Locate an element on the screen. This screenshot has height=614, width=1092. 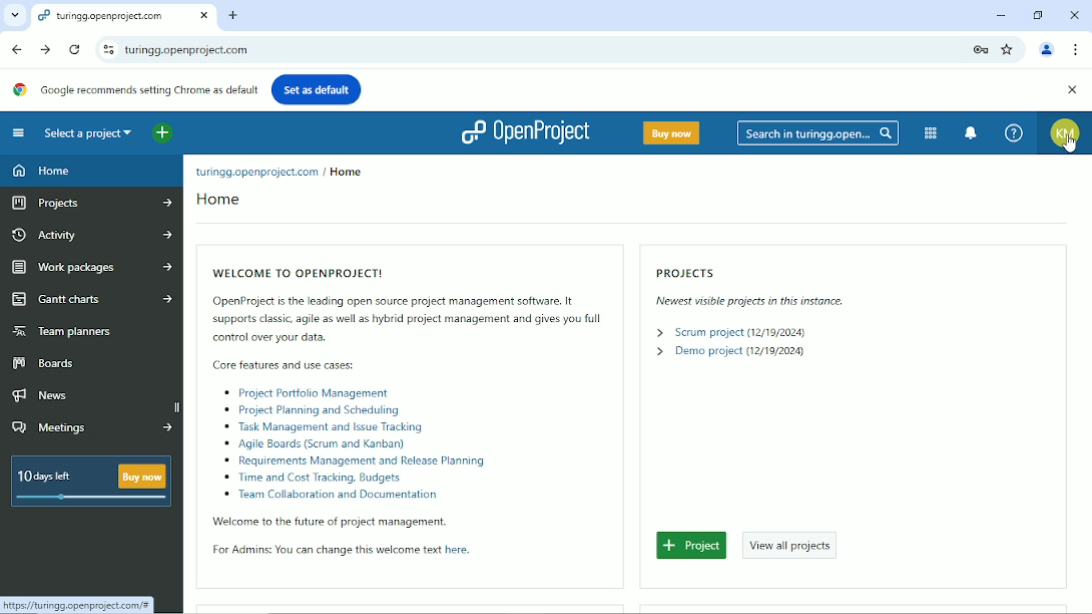
‘& Project Portfolio Management is located at coordinates (310, 393).